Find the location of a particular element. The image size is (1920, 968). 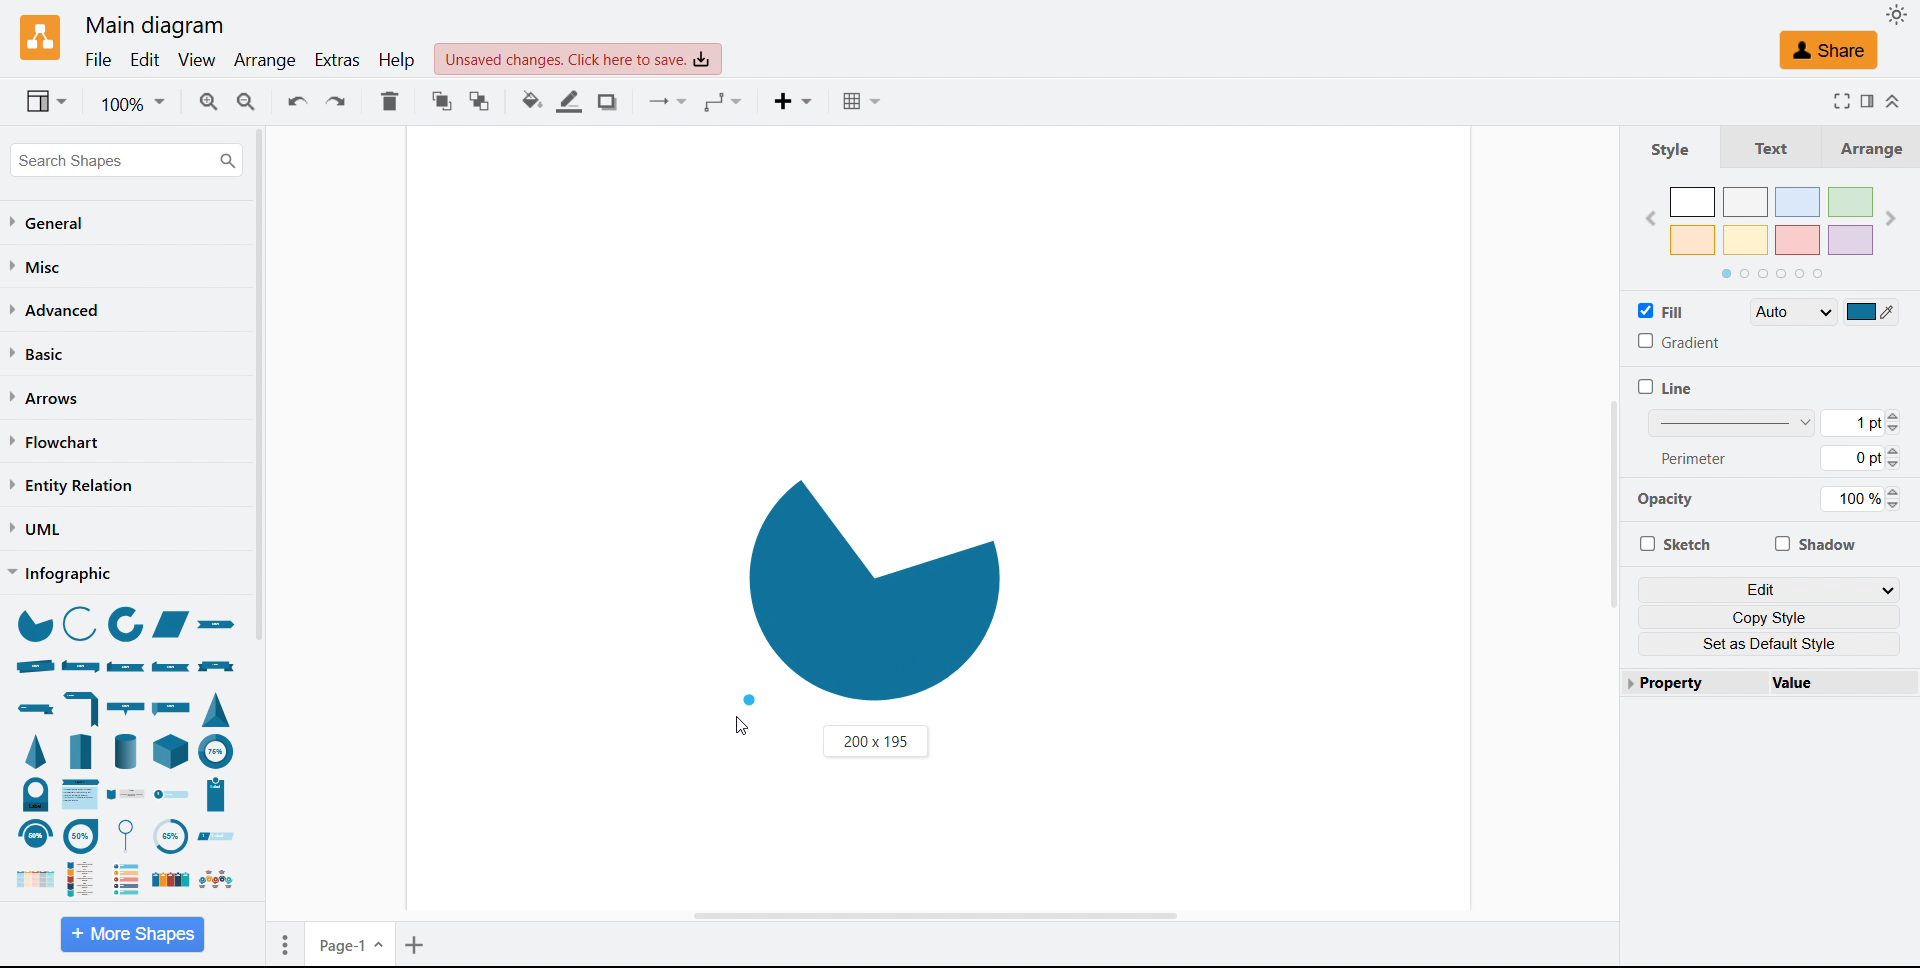

perimeter is located at coordinates (1695, 457).